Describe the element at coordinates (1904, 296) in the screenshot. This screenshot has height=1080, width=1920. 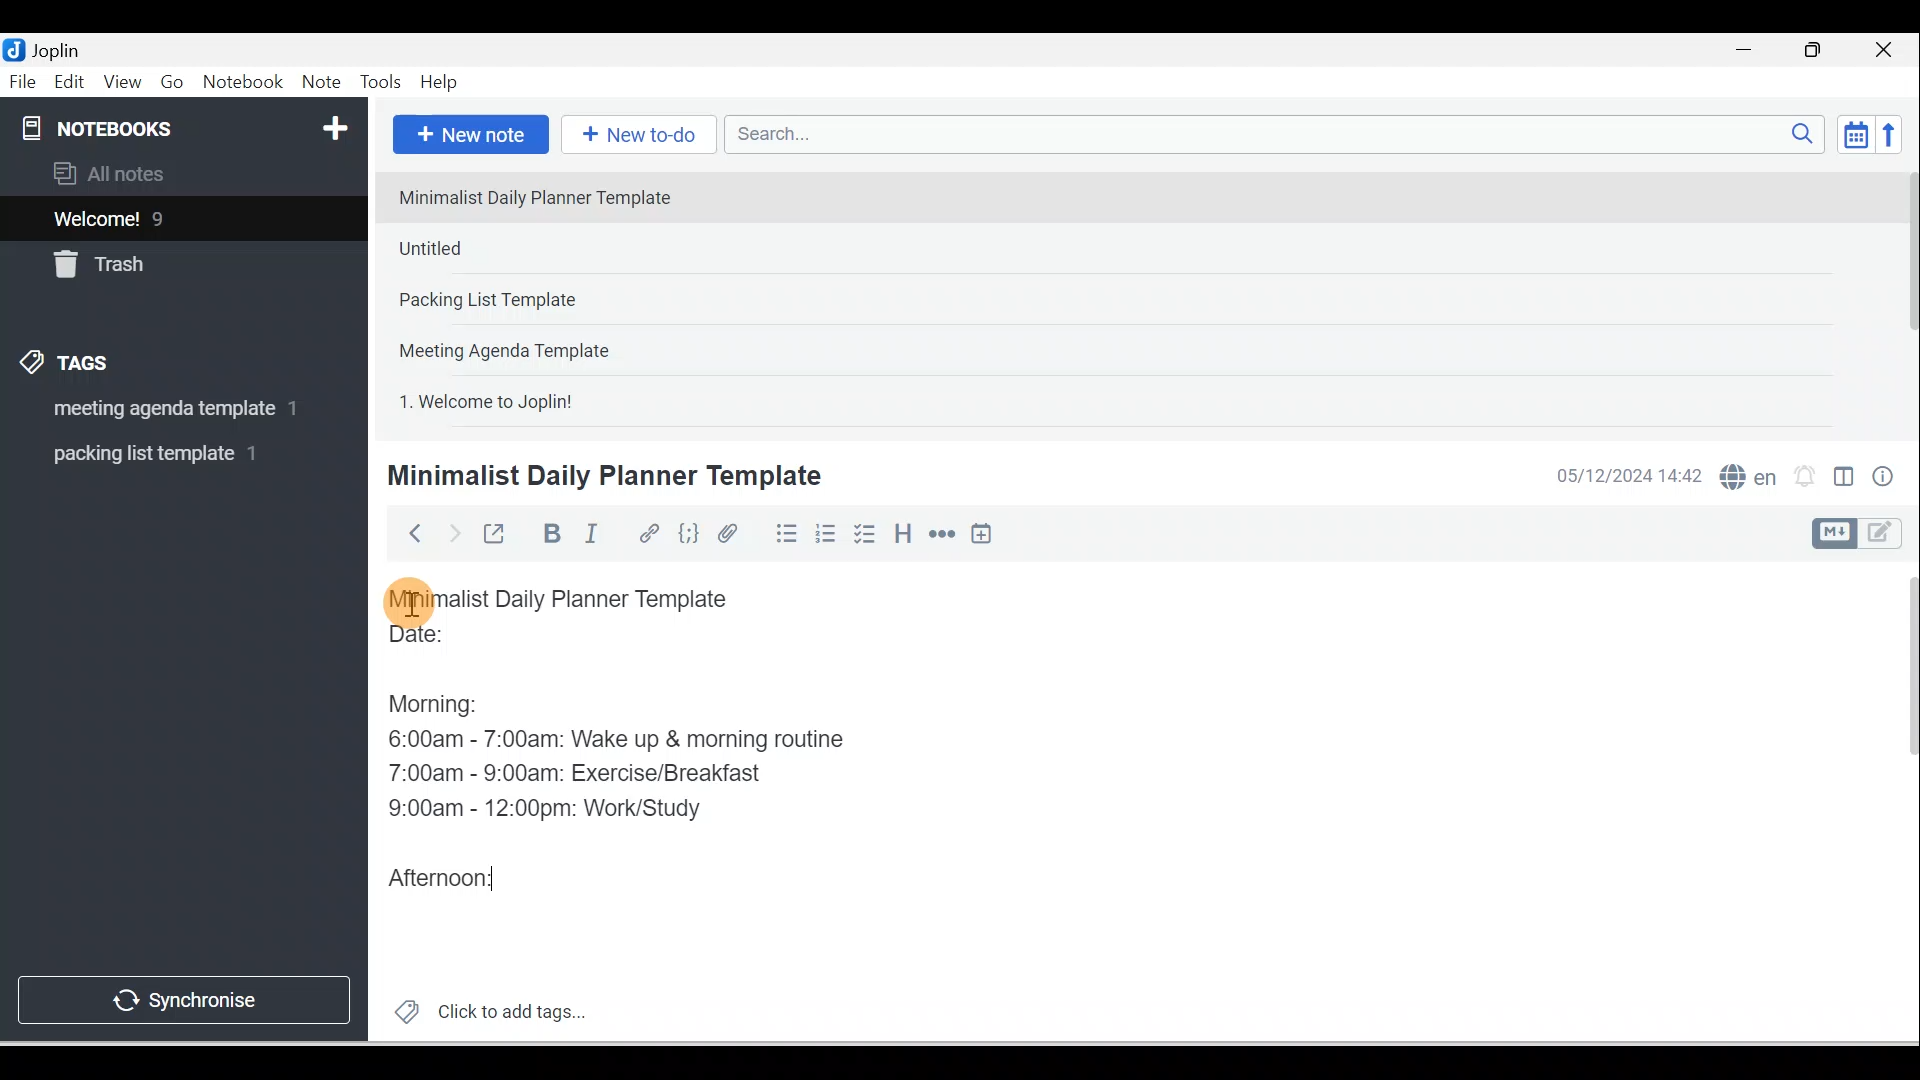
I see `Scroll bar` at that location.